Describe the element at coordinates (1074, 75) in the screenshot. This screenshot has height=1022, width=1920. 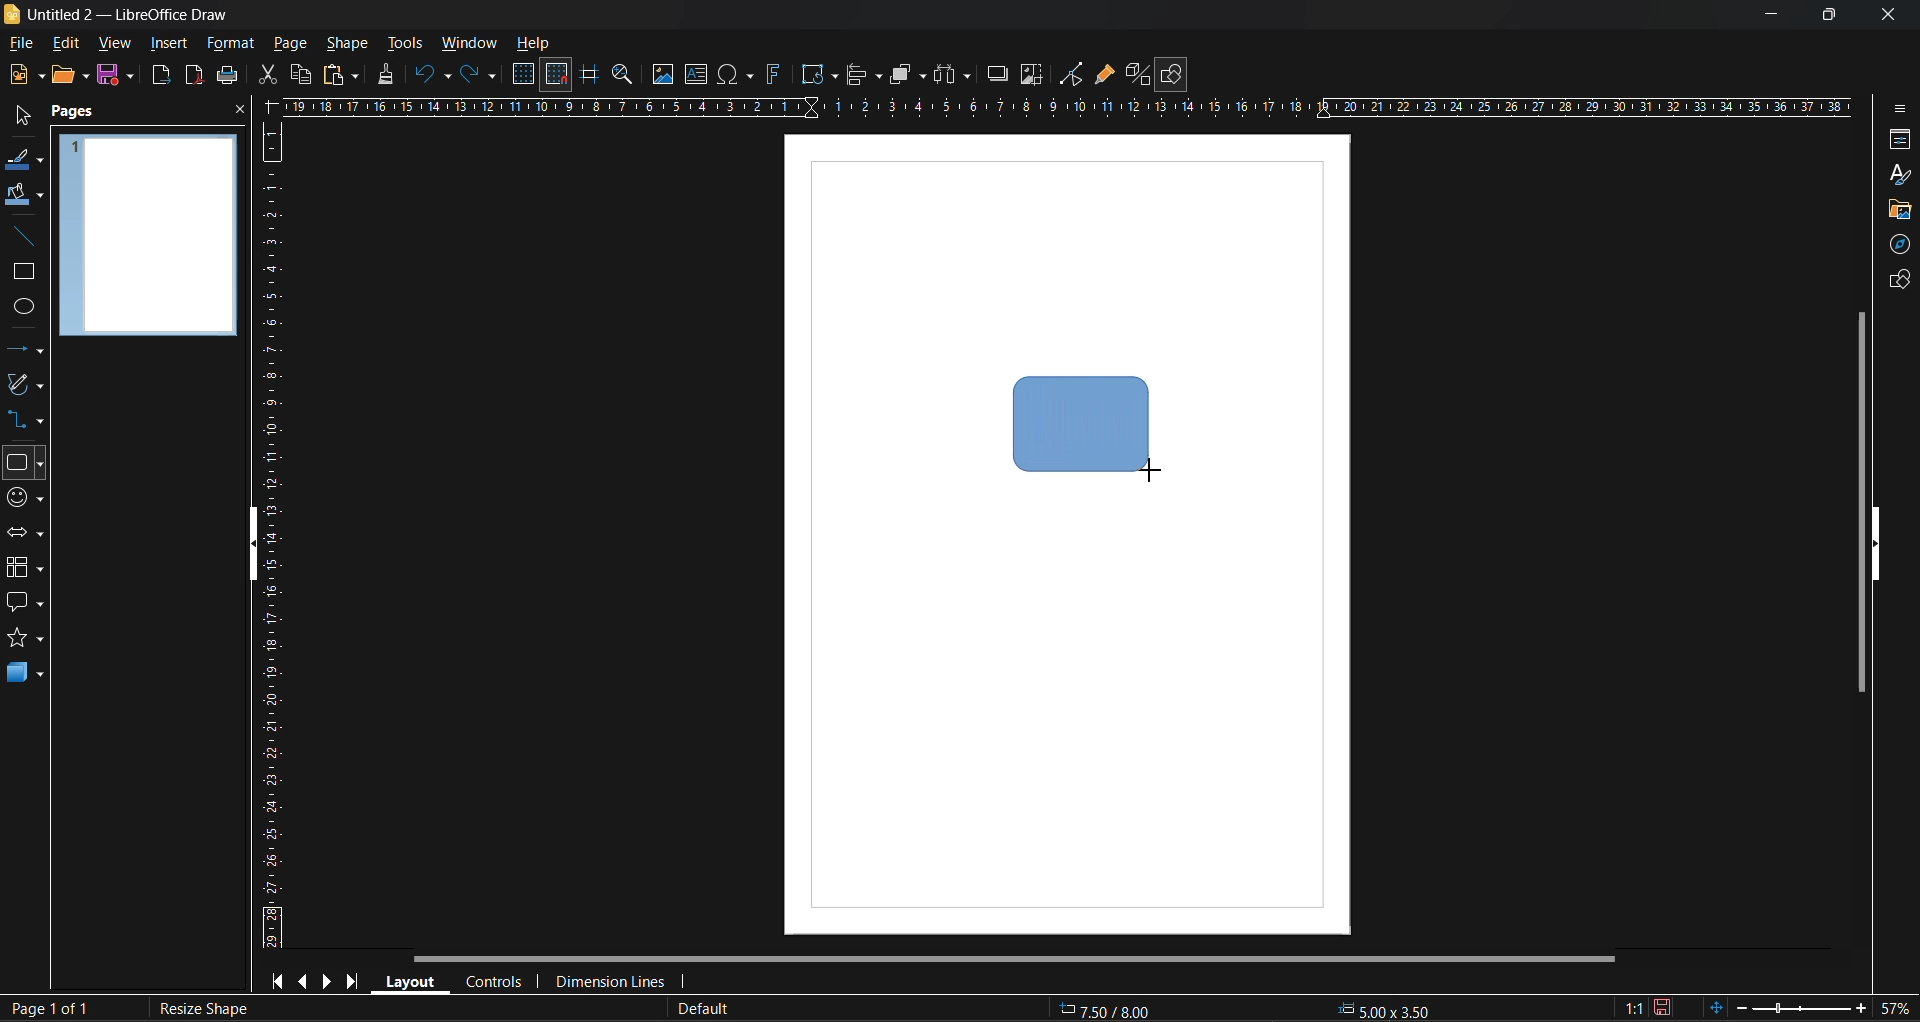
I see `toggle point edit mode` at that location.